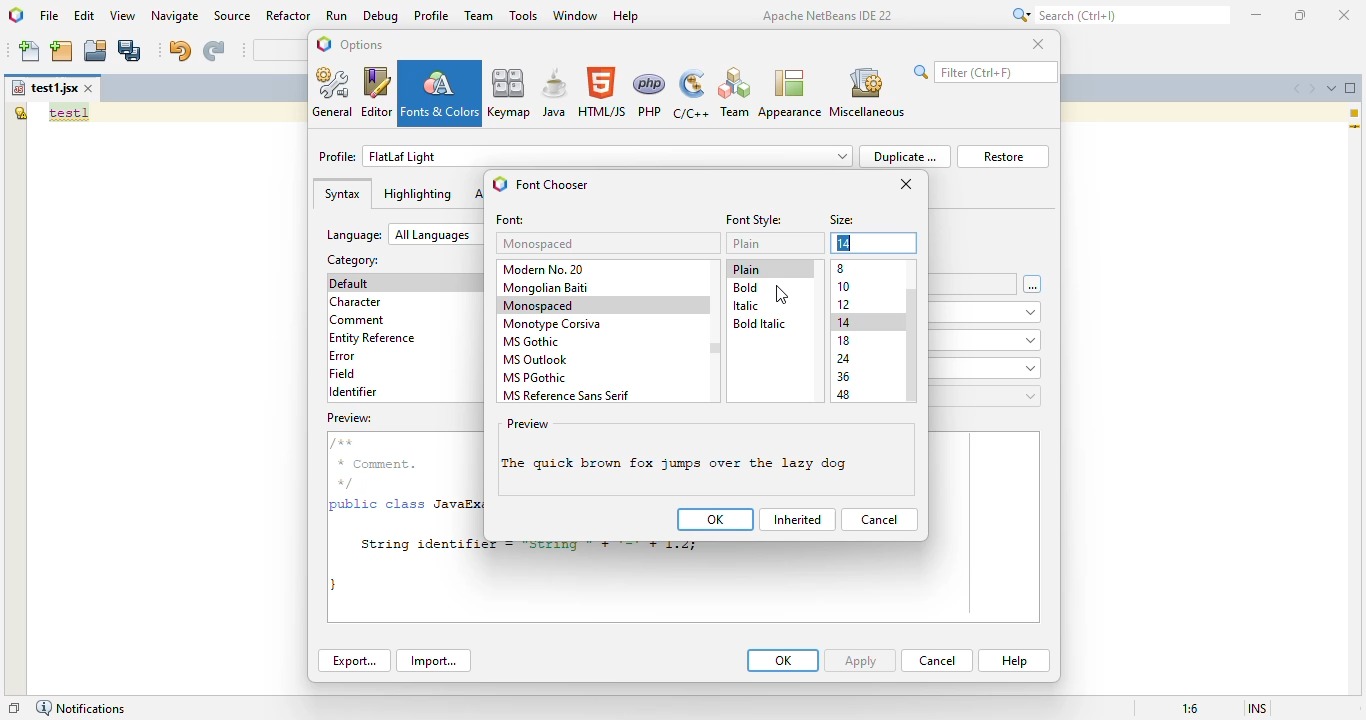  What do you see at coordinates (179, 50) in the screenshot?
I see `undo` at bounding box center [179, 50].